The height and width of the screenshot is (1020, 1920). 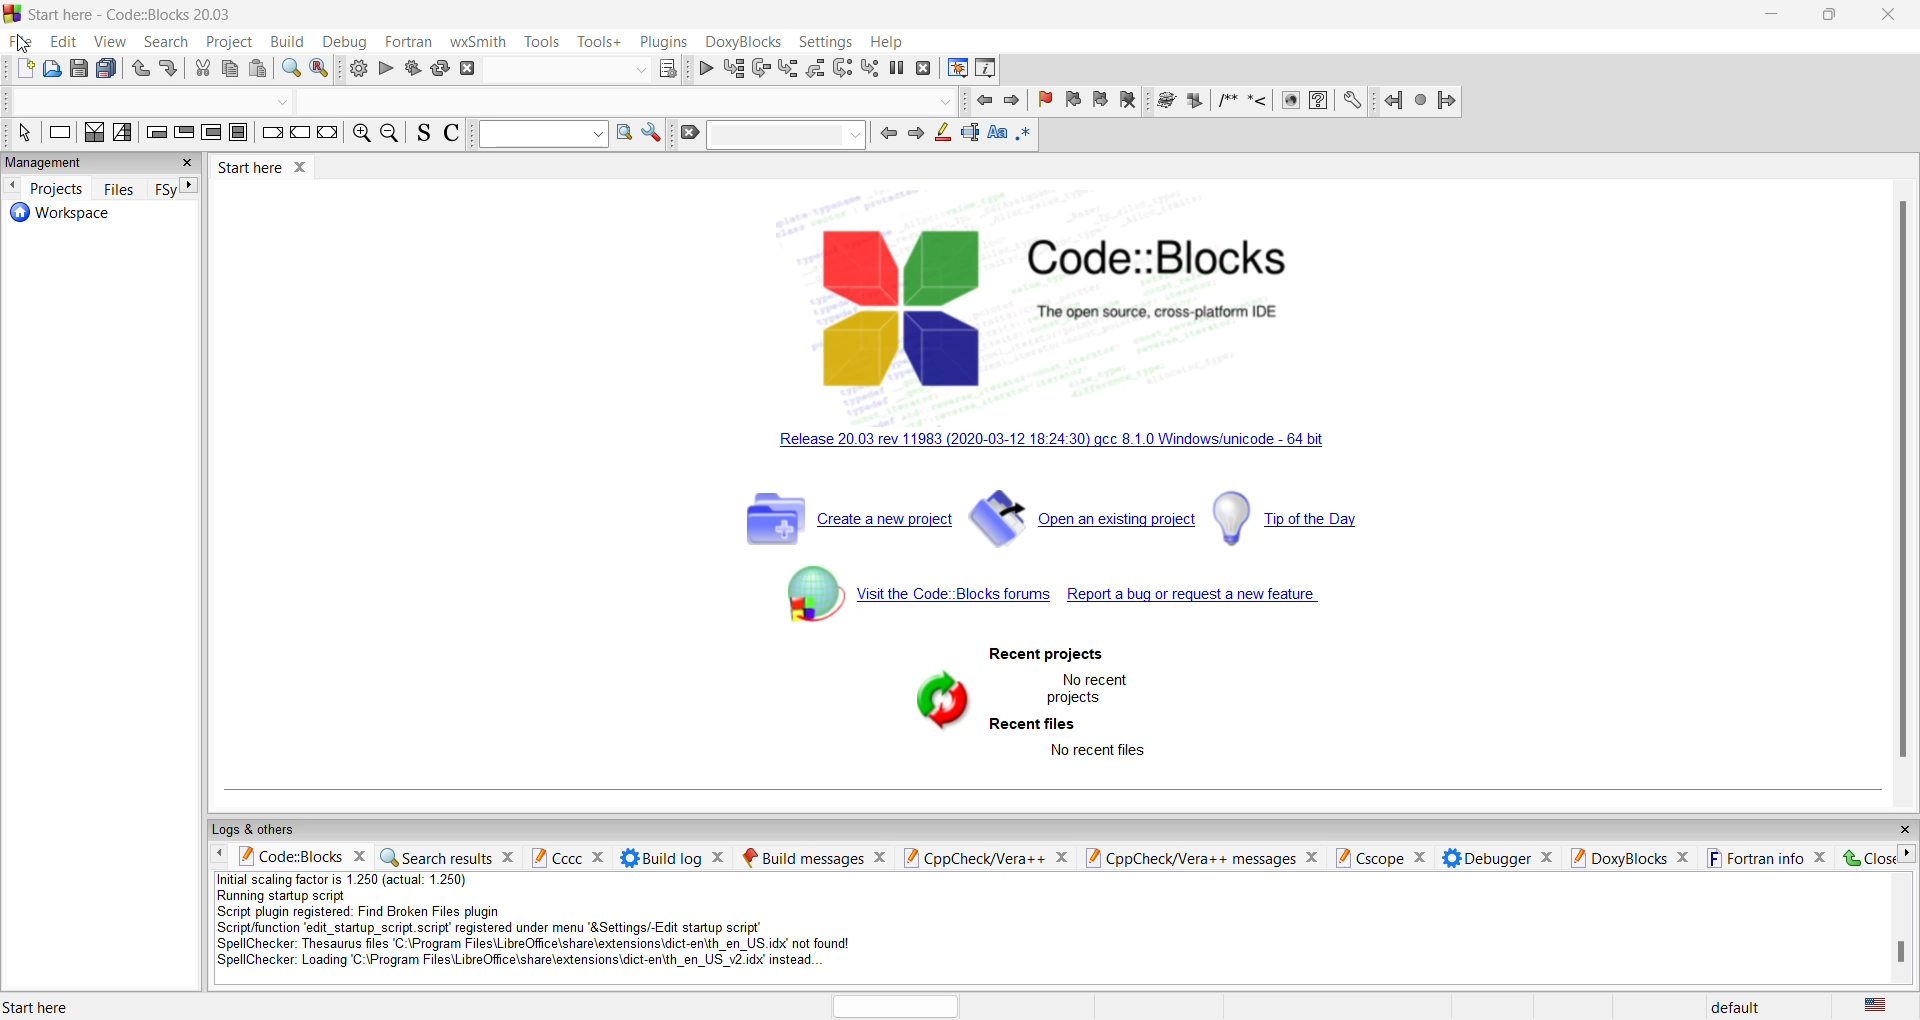 I want to click on fsyn, so click(x=165, y=188).